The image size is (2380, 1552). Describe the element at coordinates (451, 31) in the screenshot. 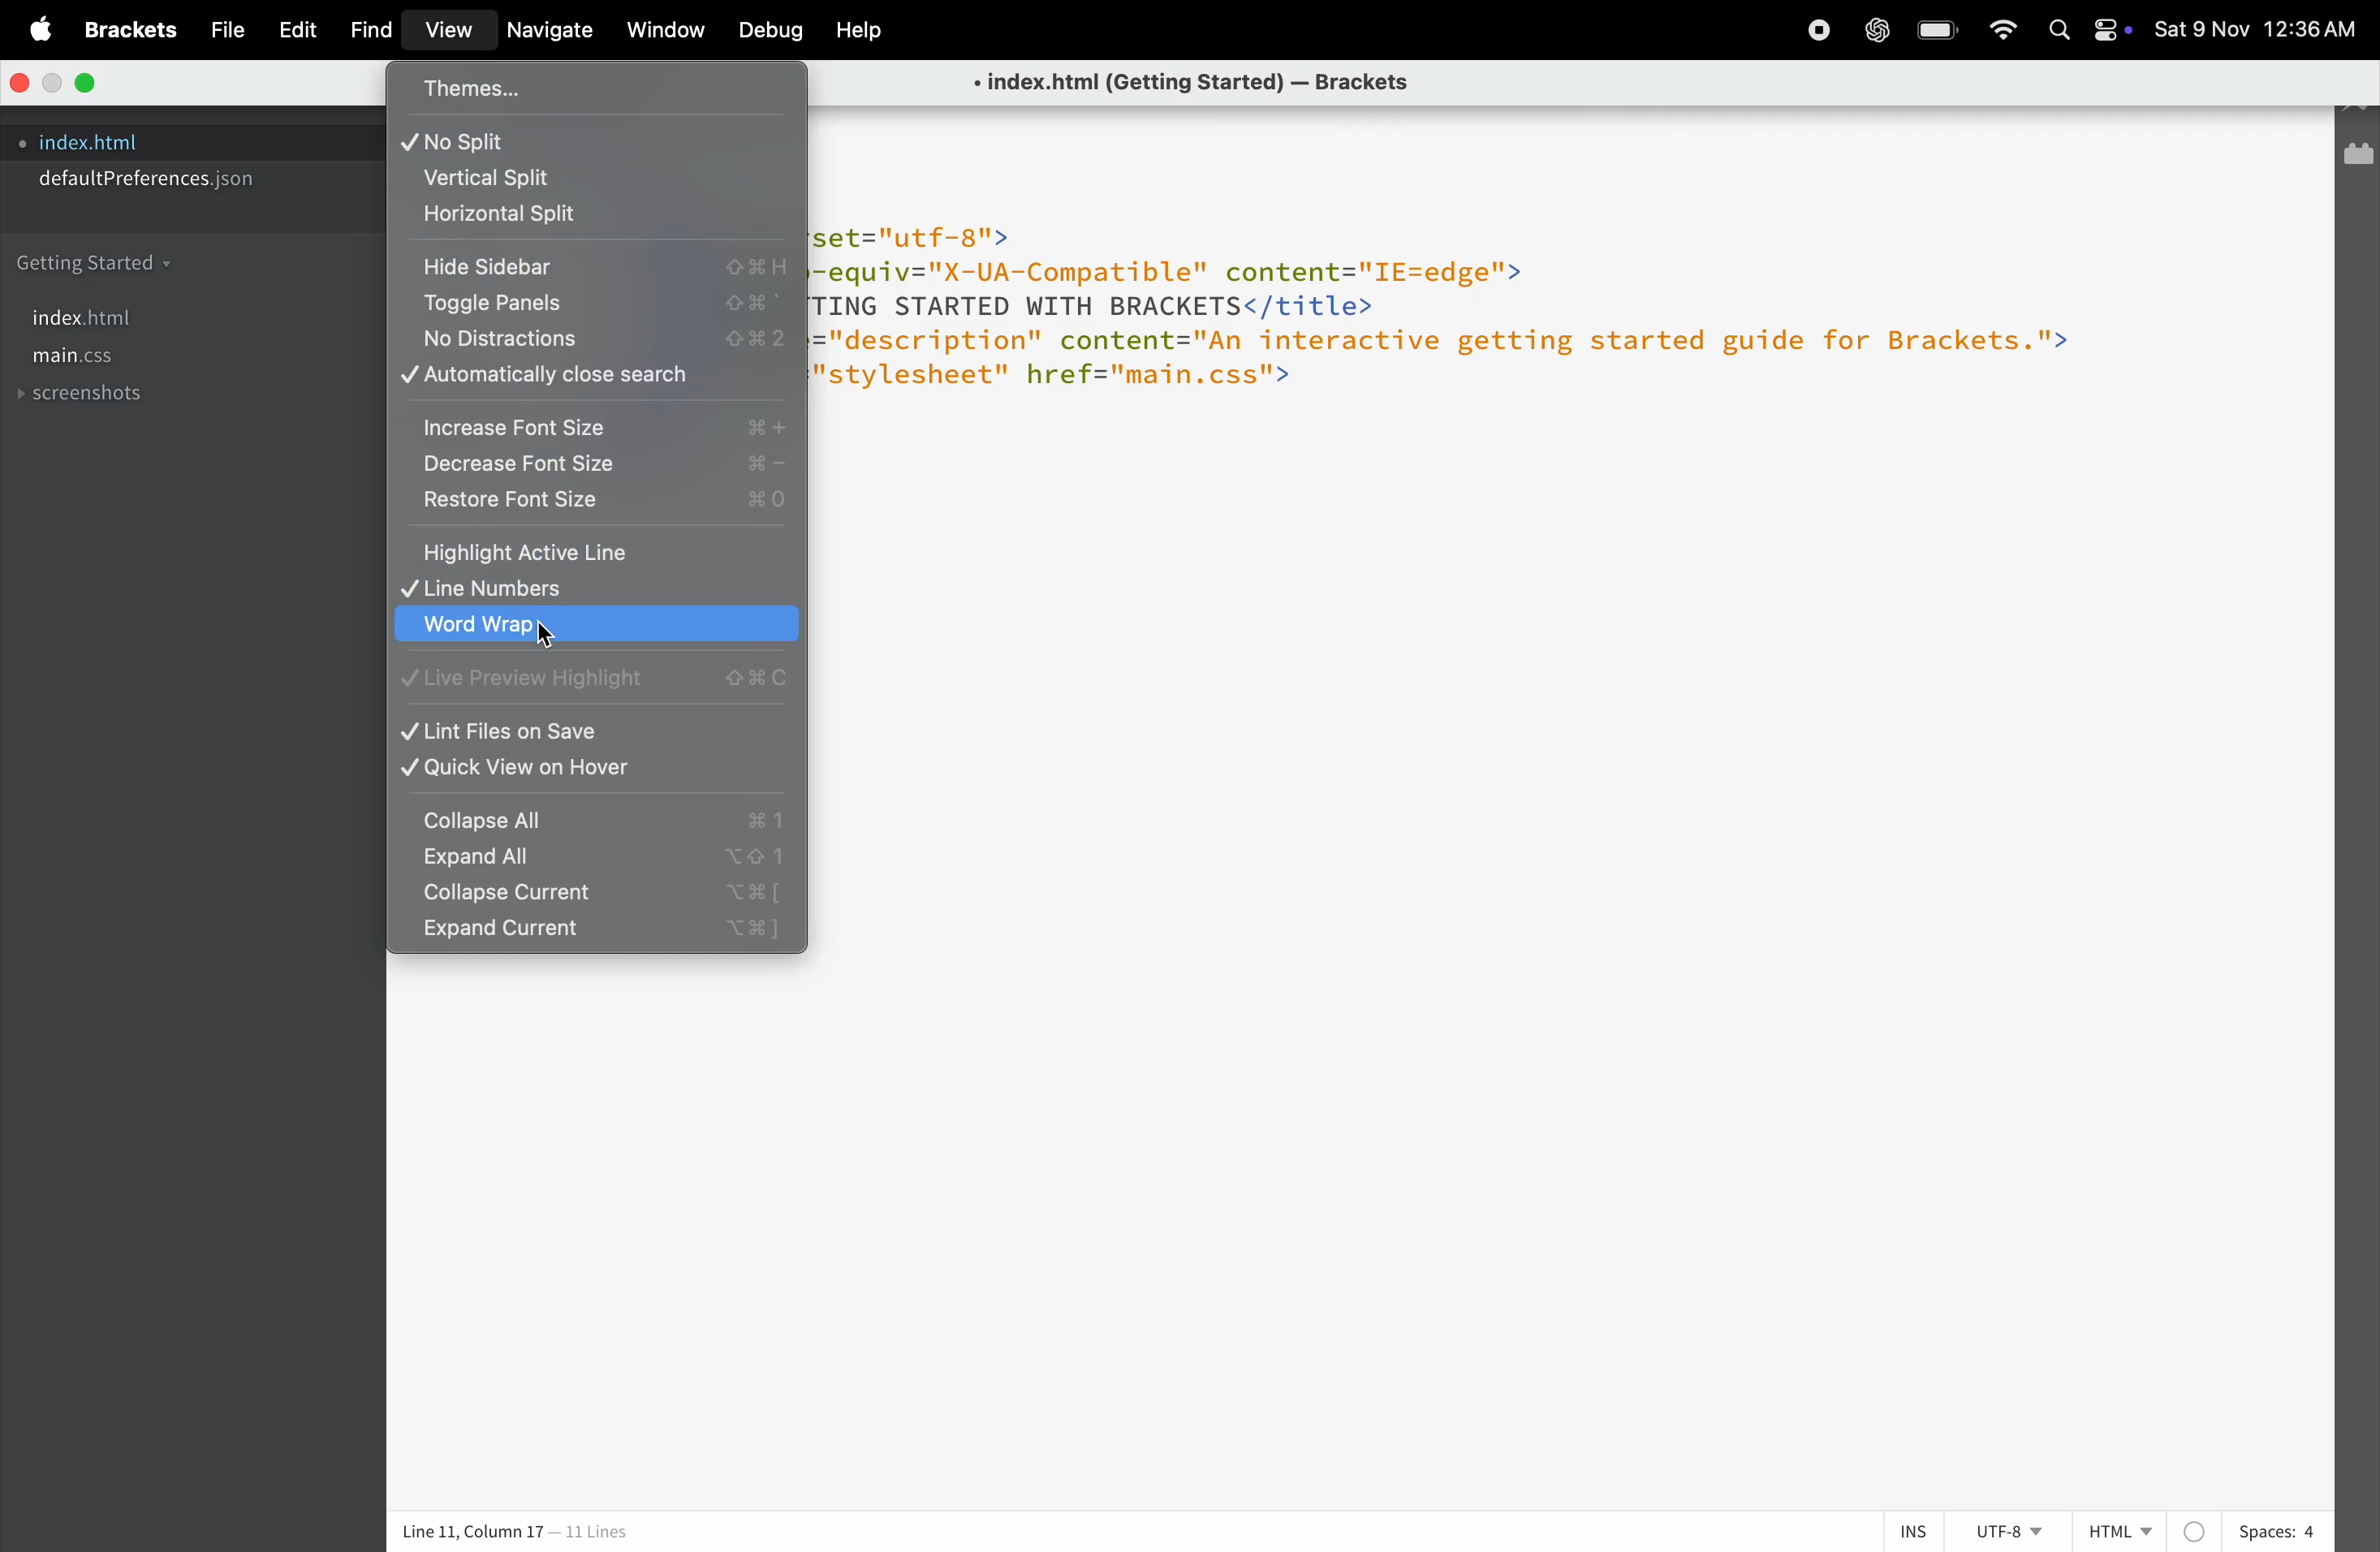

I see `view` at that location.